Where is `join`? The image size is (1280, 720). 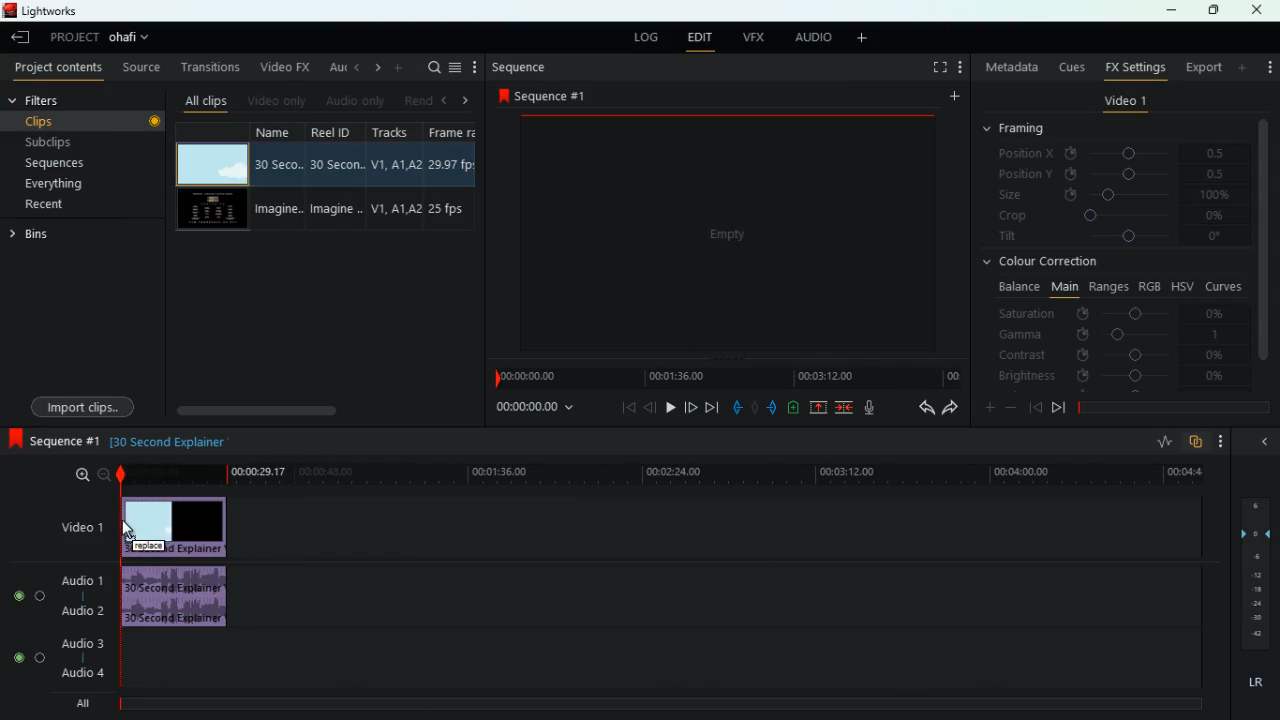
join is located at coordinates (843, 408).